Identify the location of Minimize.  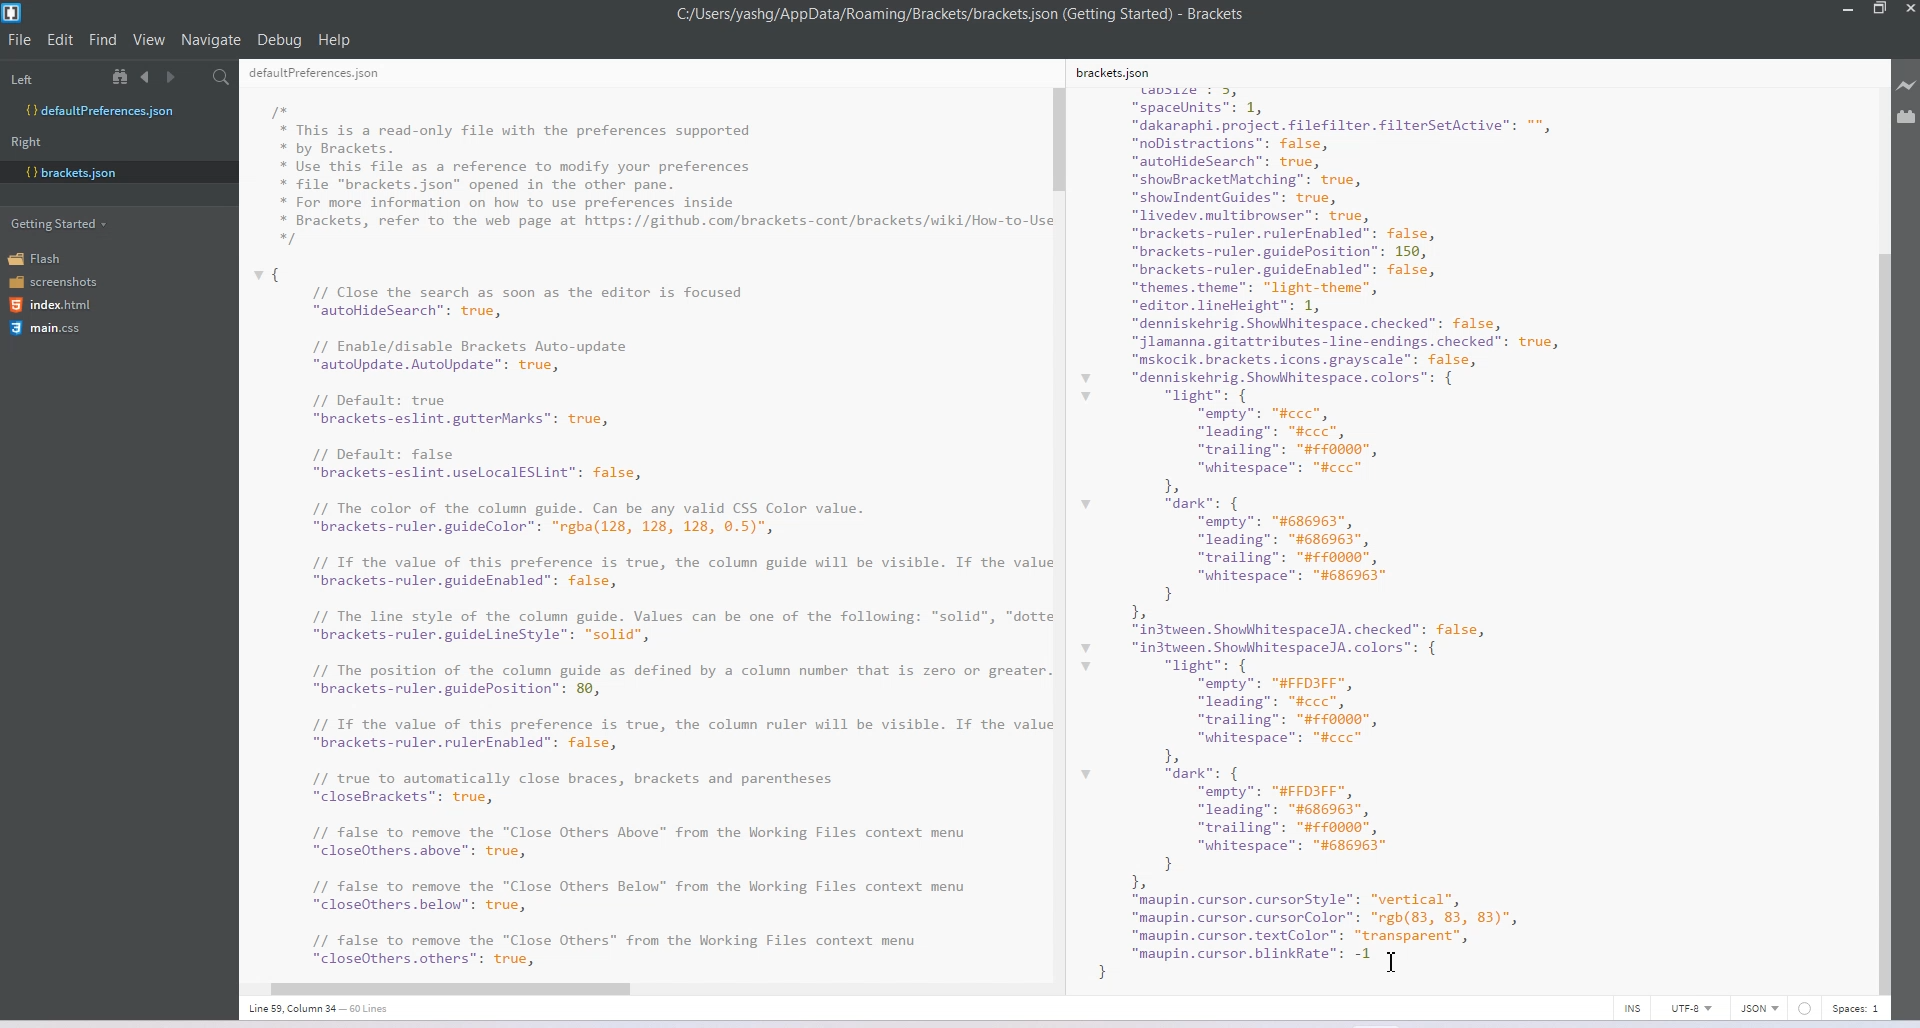
(1850, 10).